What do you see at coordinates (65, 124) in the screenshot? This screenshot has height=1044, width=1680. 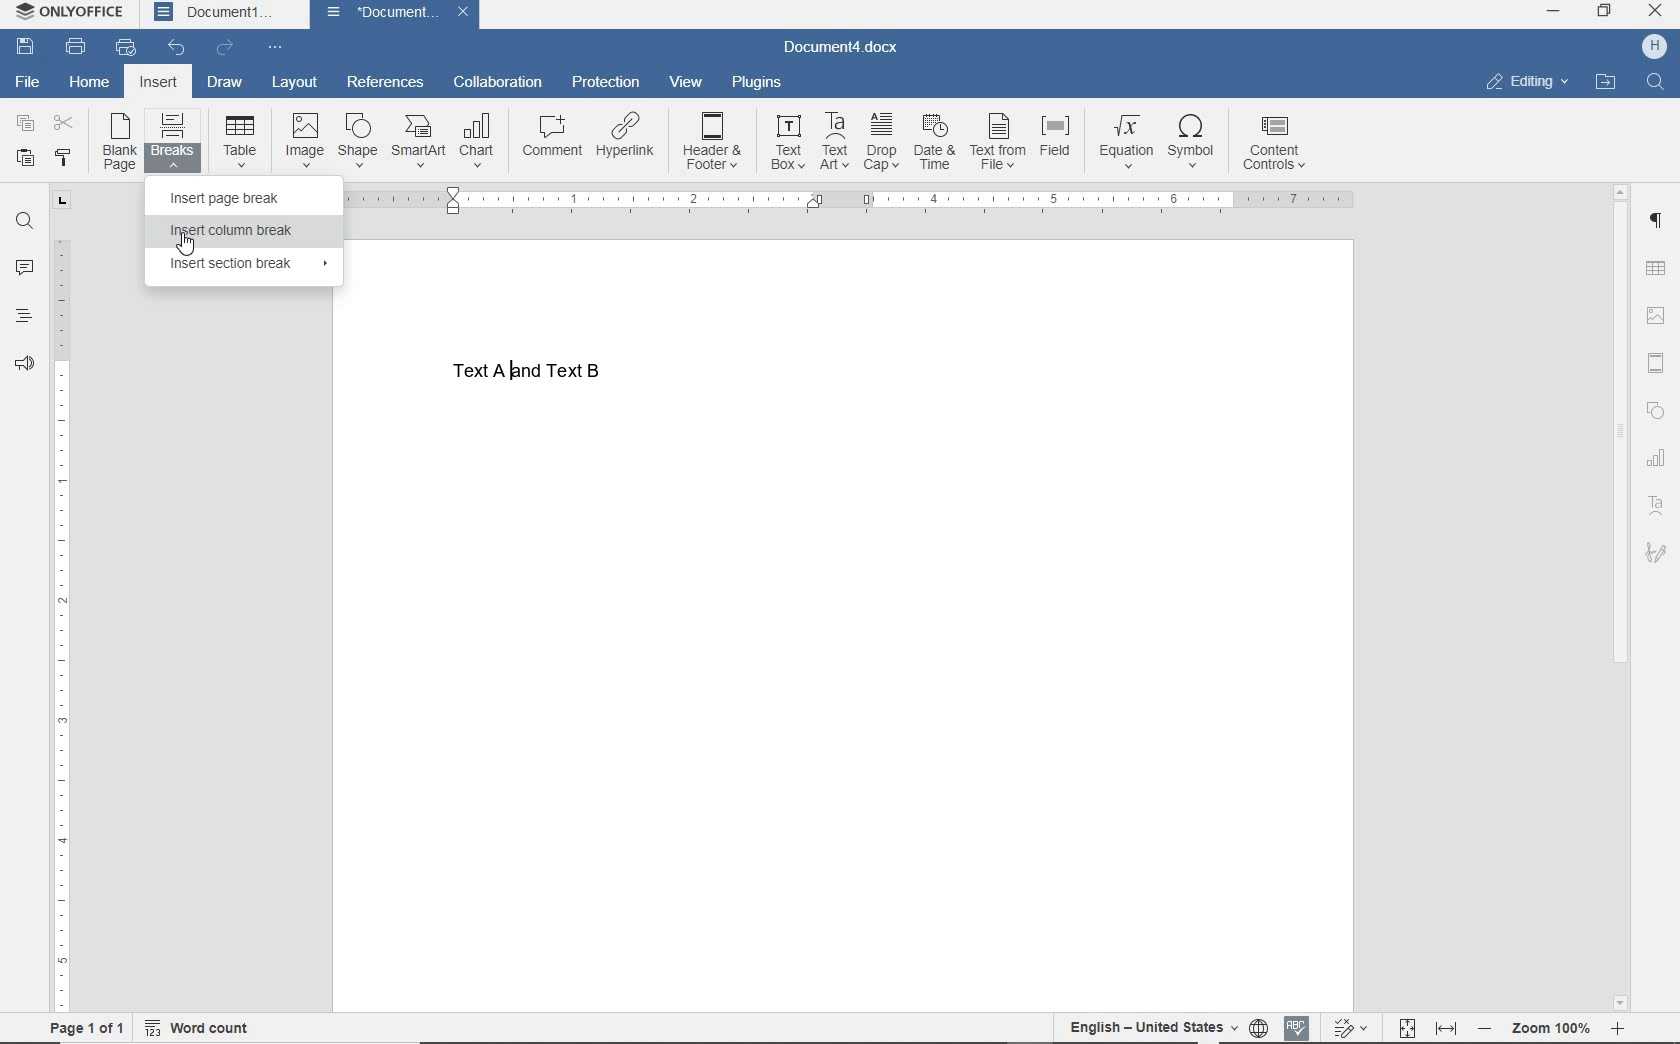 I see `CUT` at bounding box center [65, 124].